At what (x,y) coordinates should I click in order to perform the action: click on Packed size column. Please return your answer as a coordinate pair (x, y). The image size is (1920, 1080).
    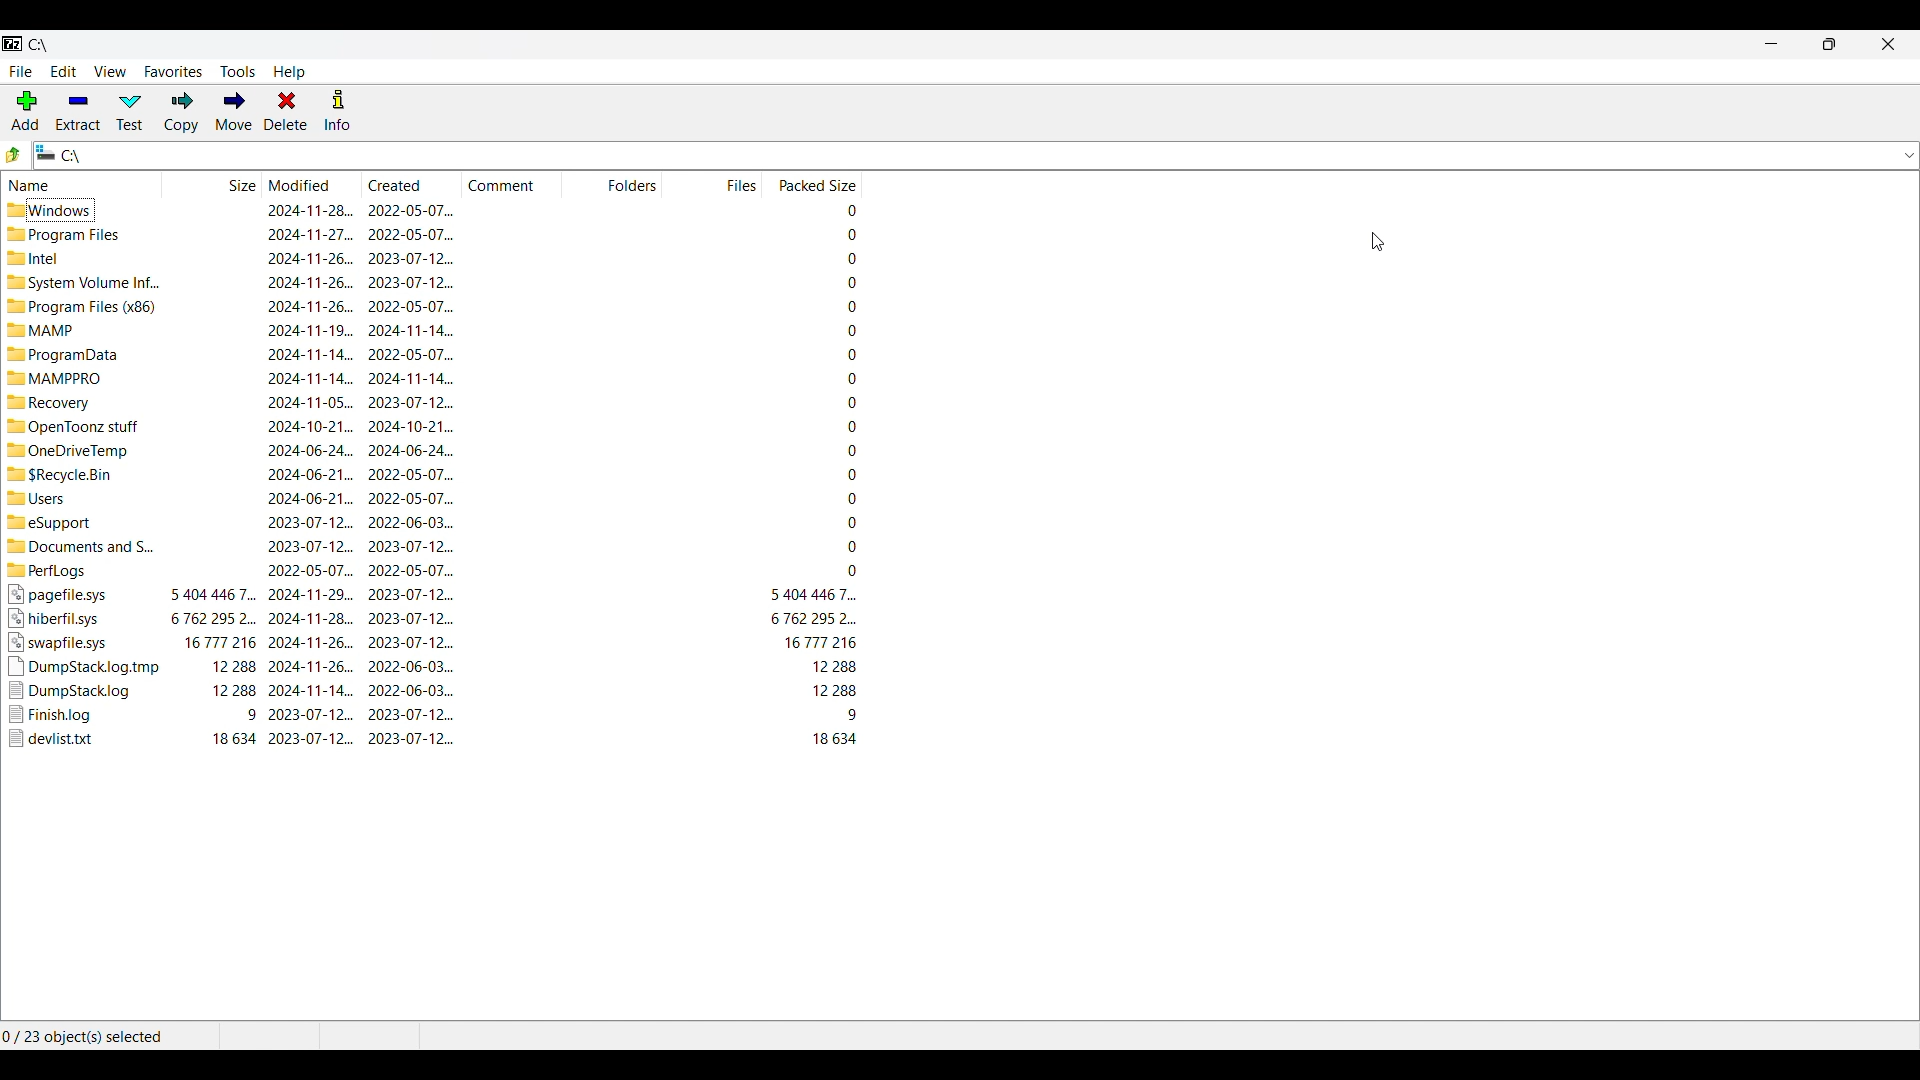
    Looking at the image, I should click on (812, 183).